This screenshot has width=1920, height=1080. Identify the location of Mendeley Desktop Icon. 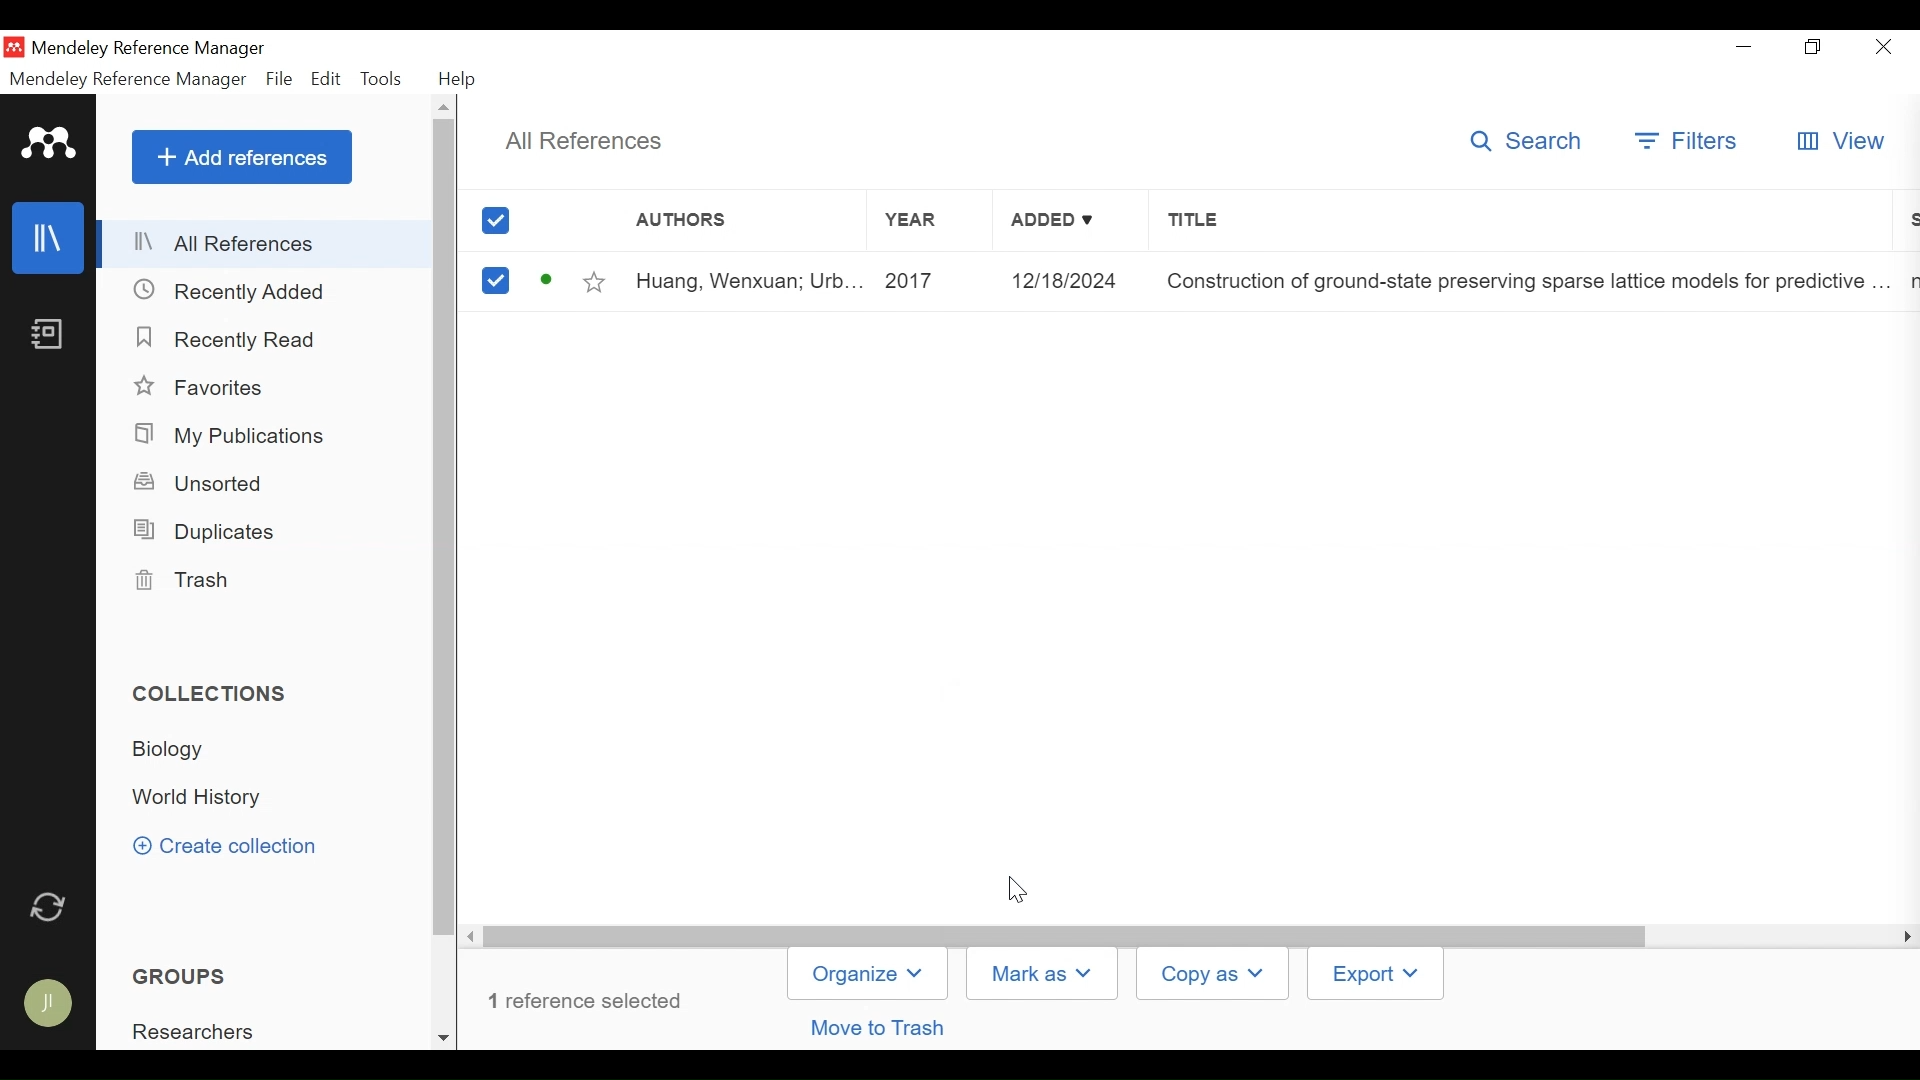
(13, 46).